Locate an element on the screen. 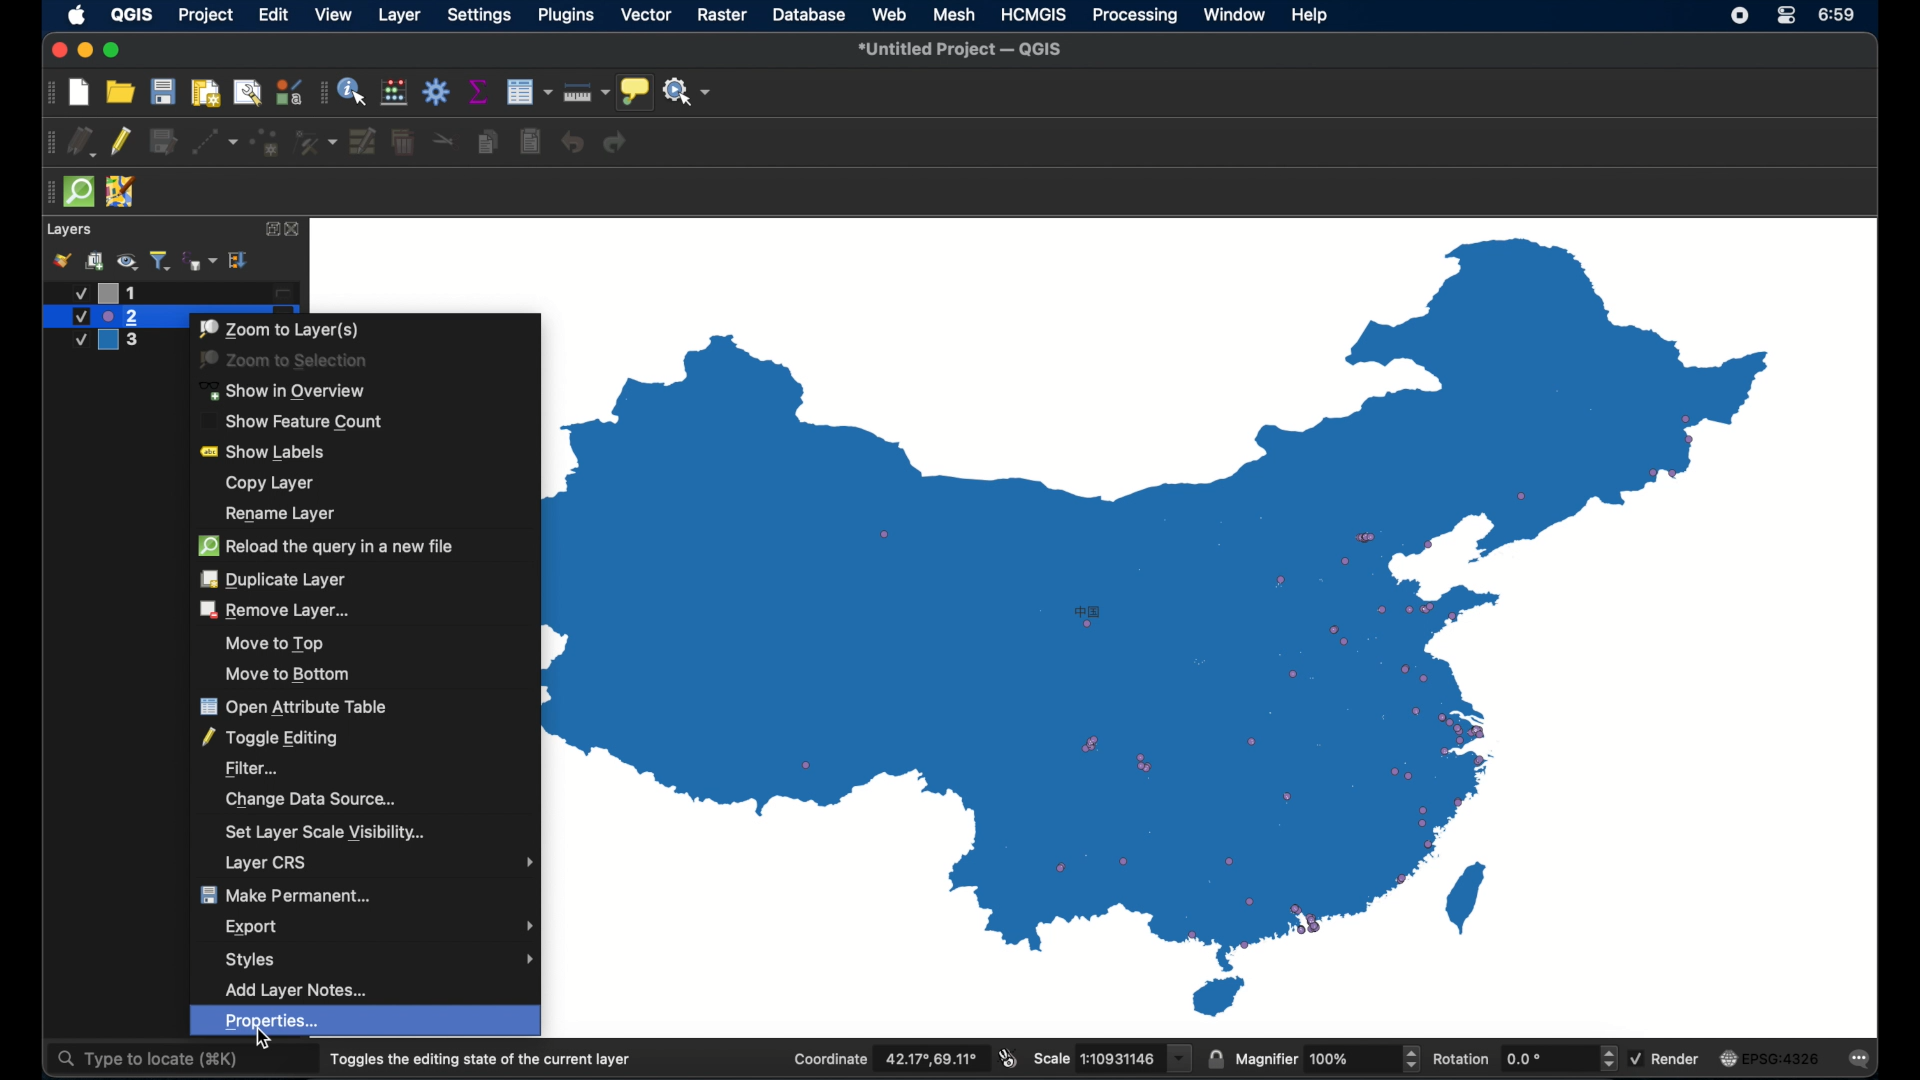  plugins is located at coordinates (567, 15).